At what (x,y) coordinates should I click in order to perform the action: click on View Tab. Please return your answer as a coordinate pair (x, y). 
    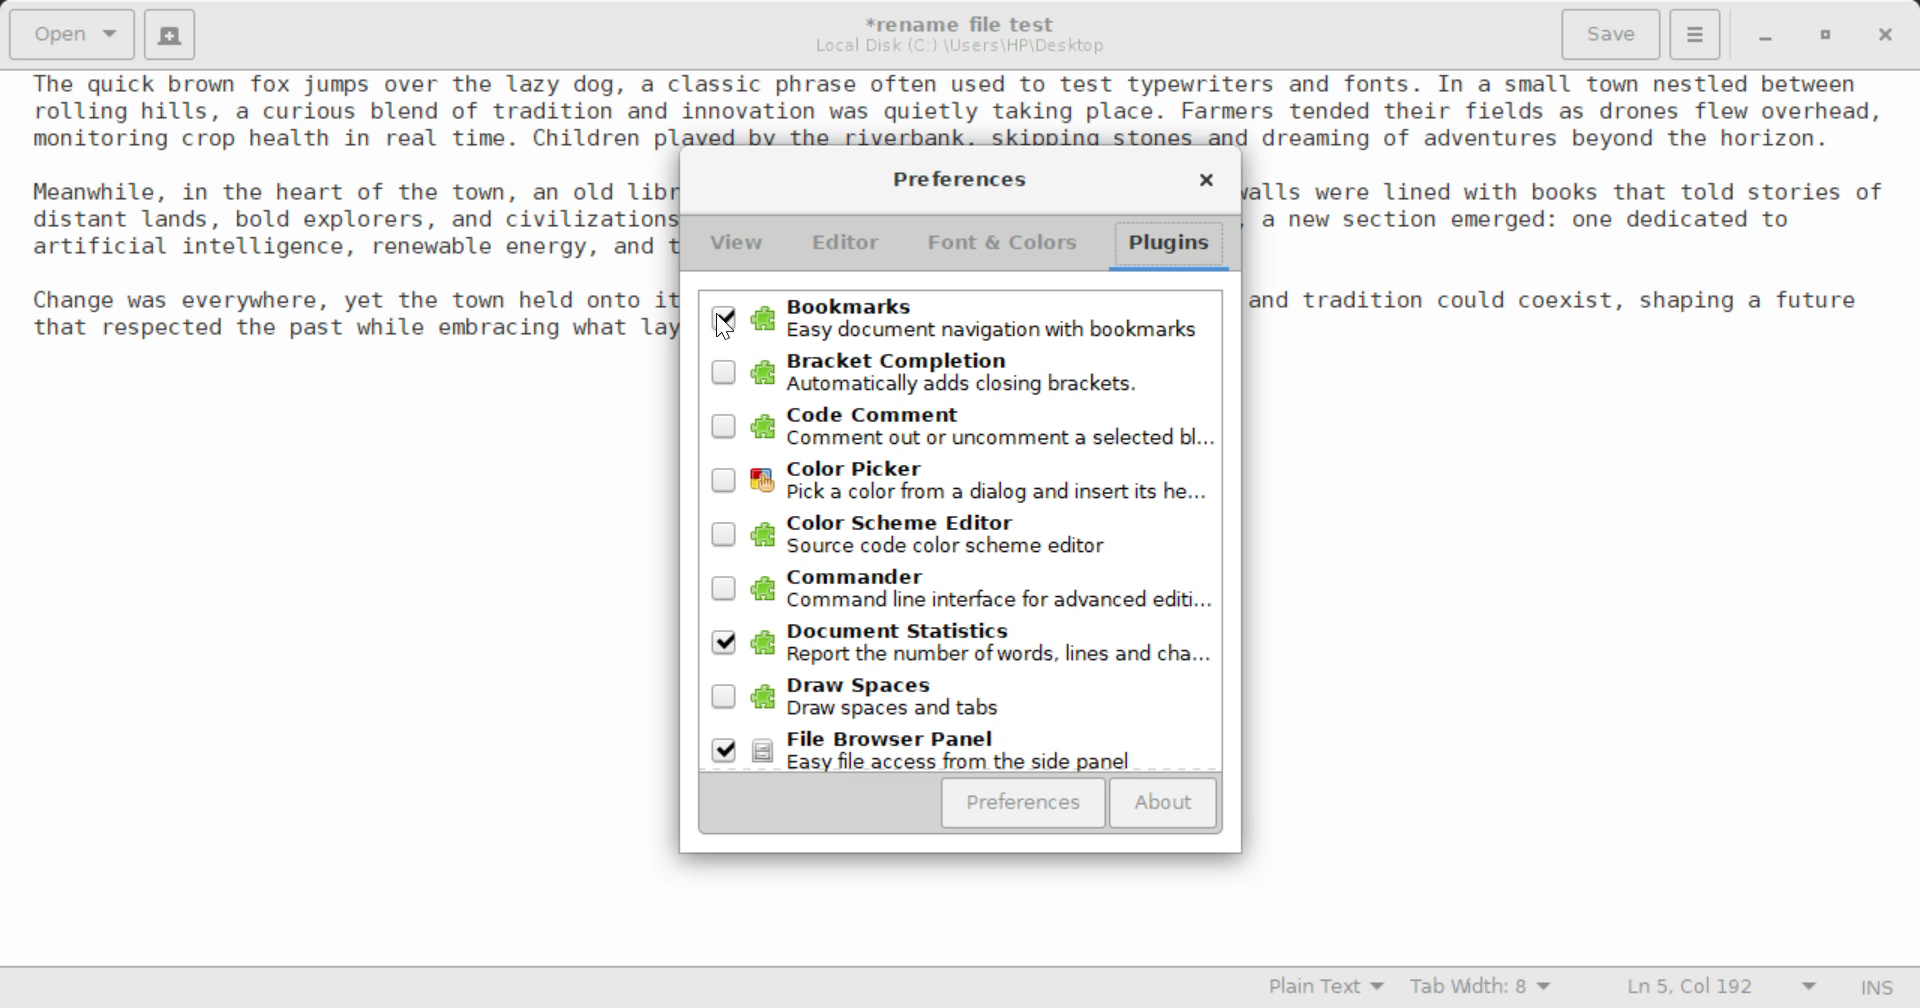
    Looking at the image, I should click on (737, 247).